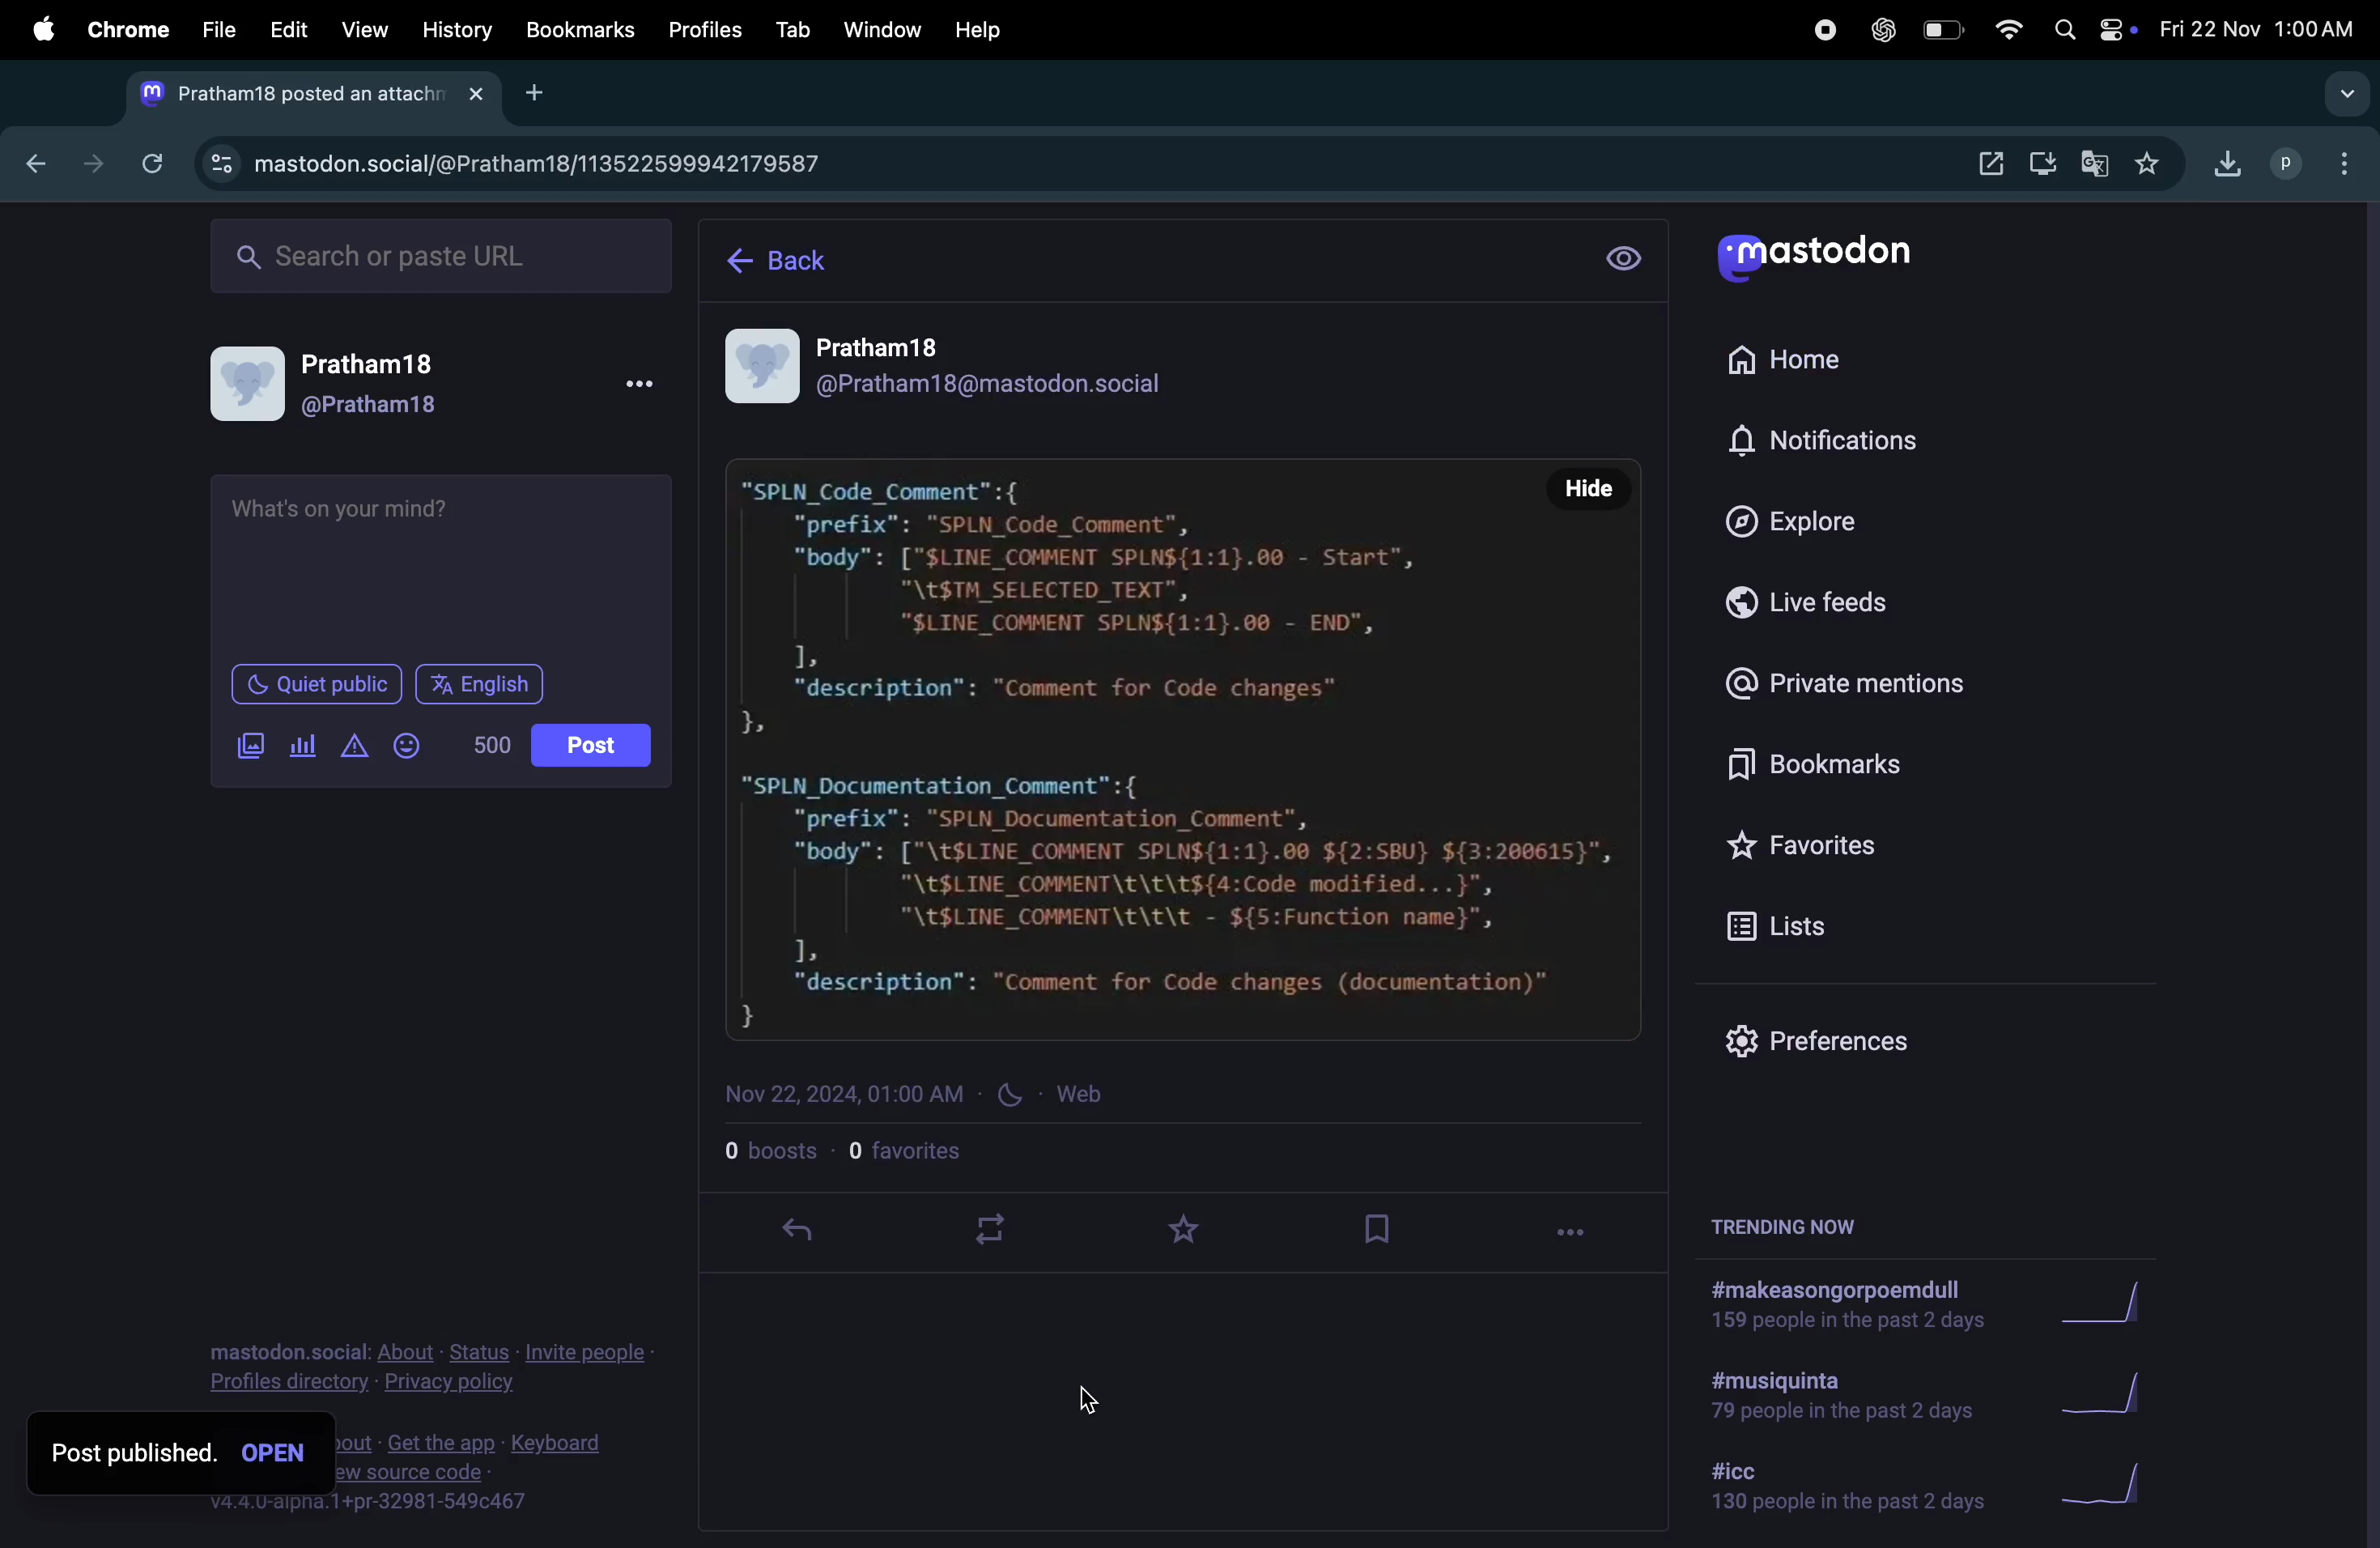 The height and width of the screenshot is (1548, 2380). What do you see at coordinates (134, 1452) in the screenshot?
I see `post published` at bounding box center [134, 1452].